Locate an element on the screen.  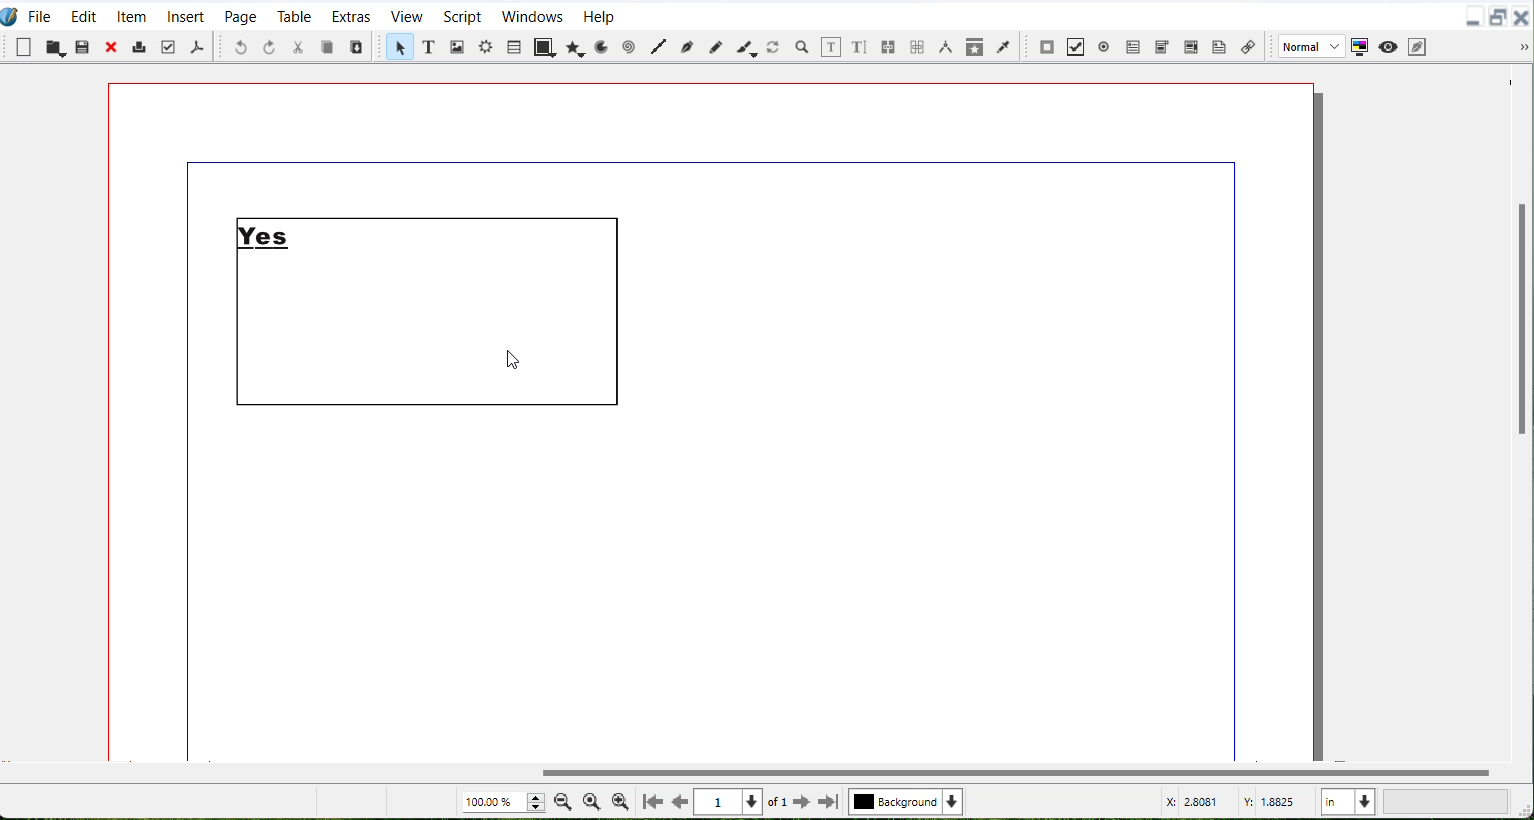
Item is located at coordinates (132, 14).